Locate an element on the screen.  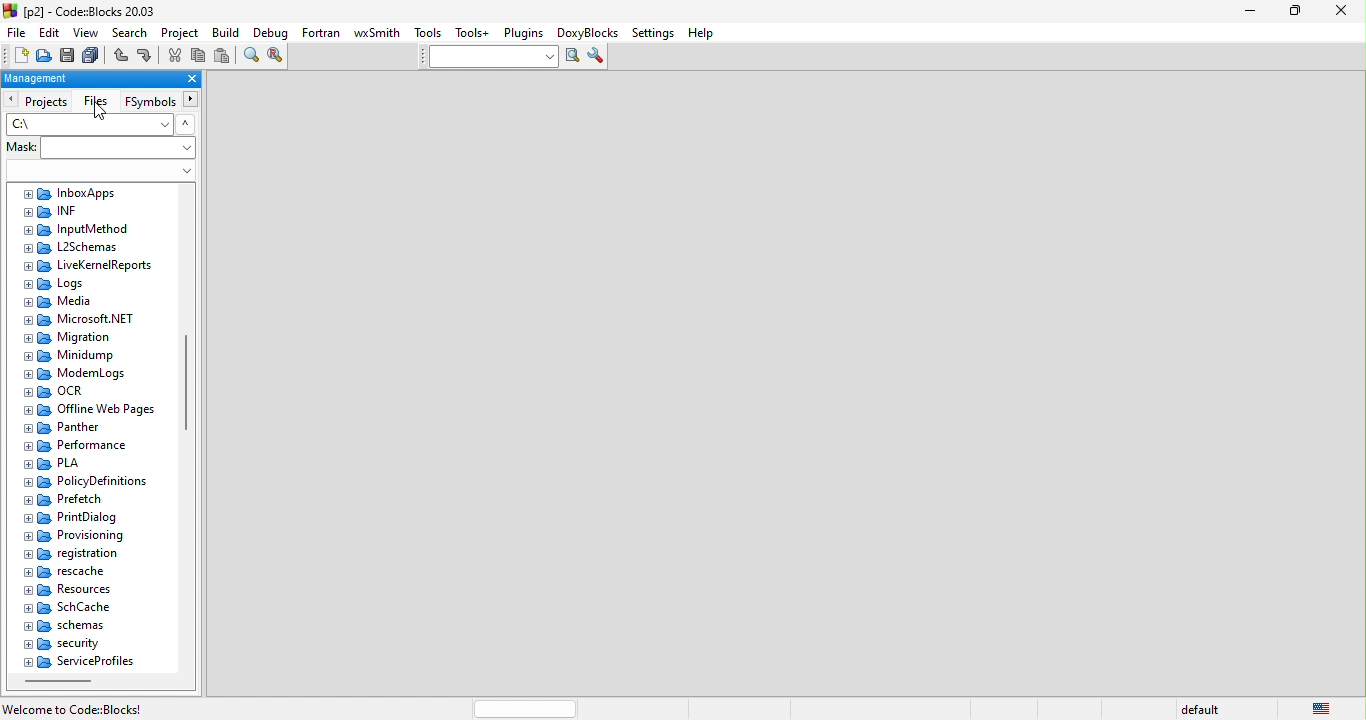
search is located at coordinates (133, 33).